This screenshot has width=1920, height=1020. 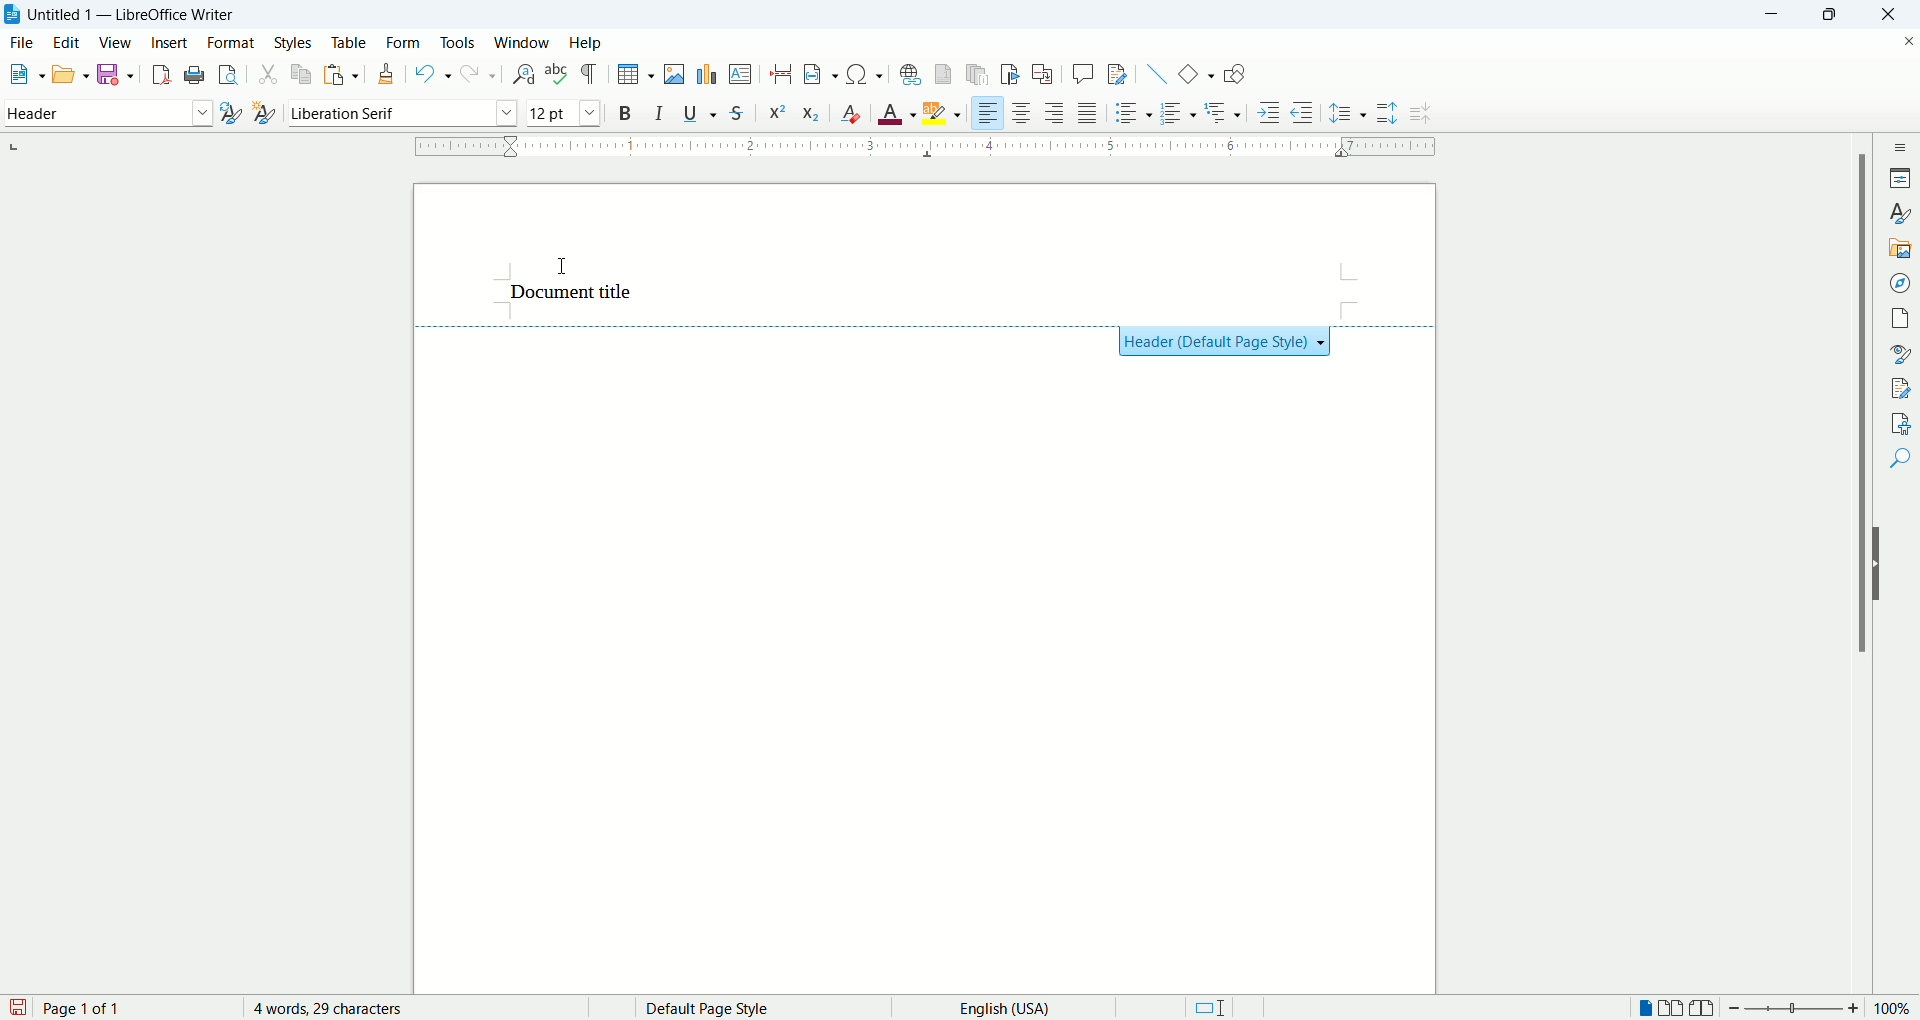 What do you see at coordinates (1898, 458) in the screenshot?
I see `find` at bounding box center [1898, 458].